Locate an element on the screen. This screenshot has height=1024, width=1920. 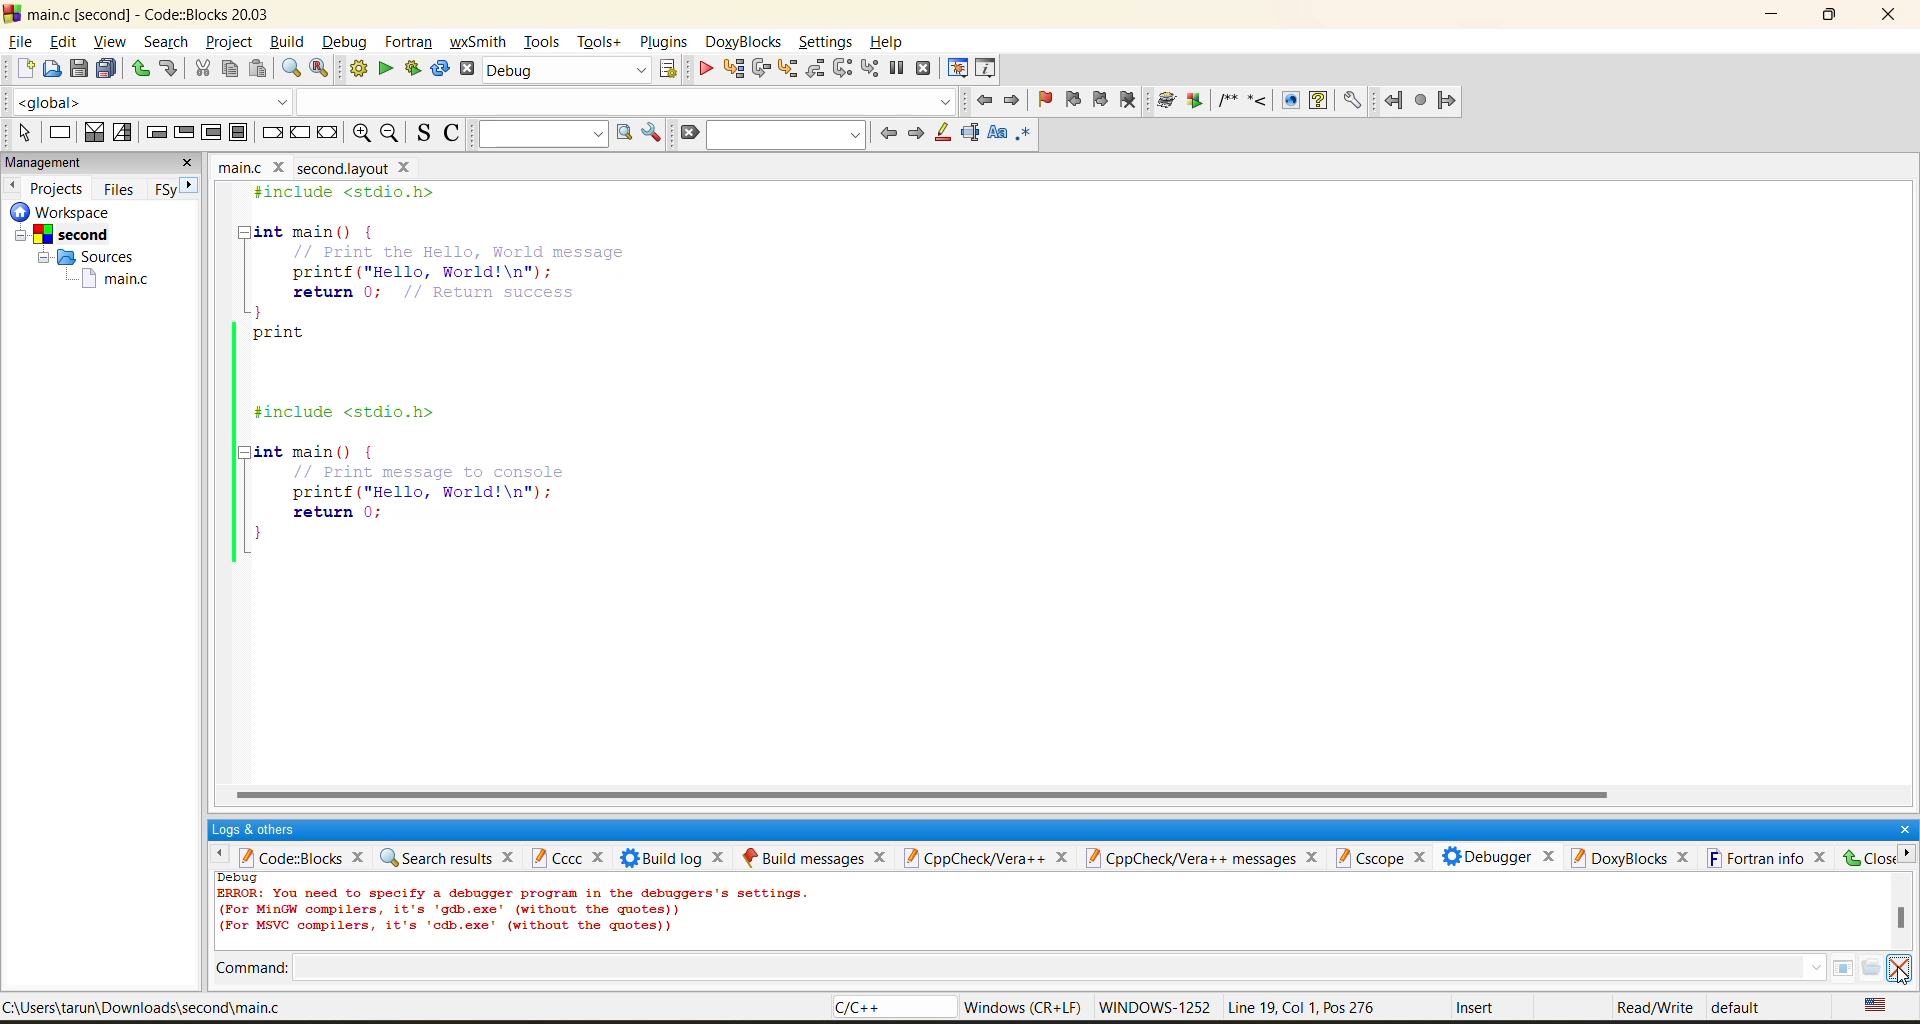
FSy next is located at coordinates (172, 189).